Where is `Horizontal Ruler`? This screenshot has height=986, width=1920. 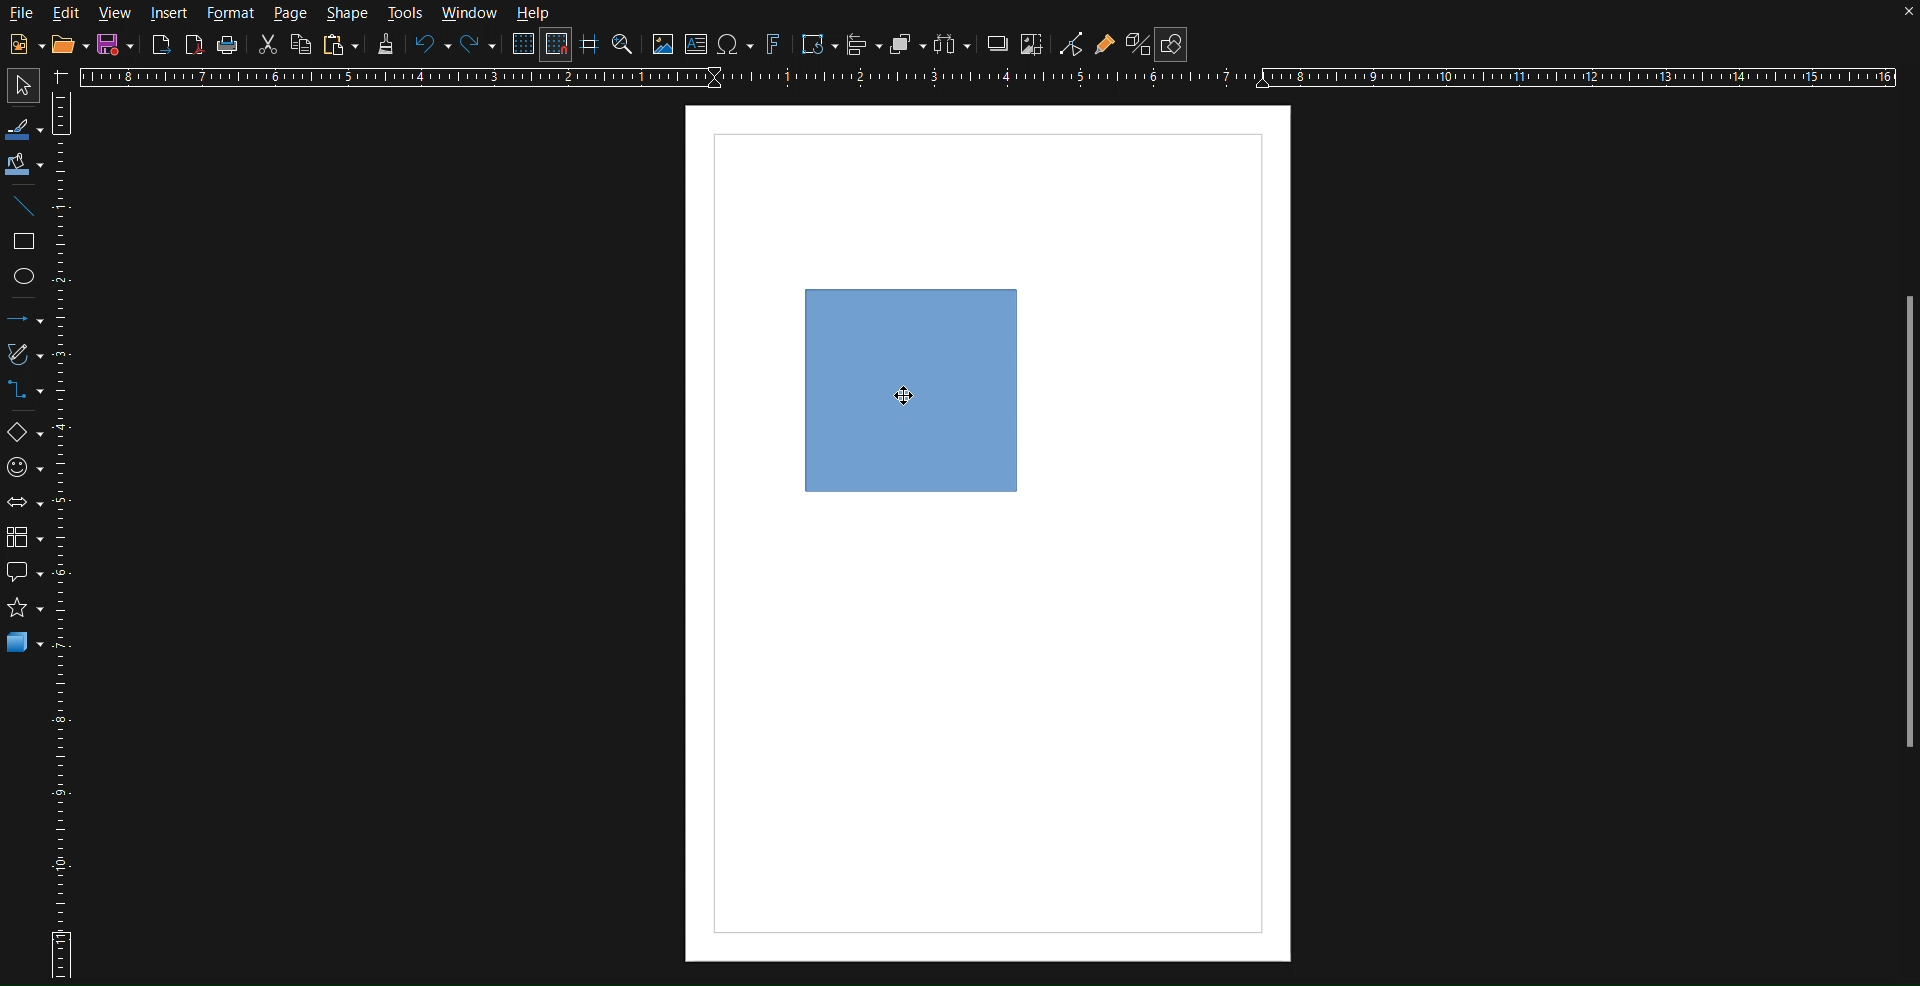
Horizontal Ruler is located at coordinates (997, 79).